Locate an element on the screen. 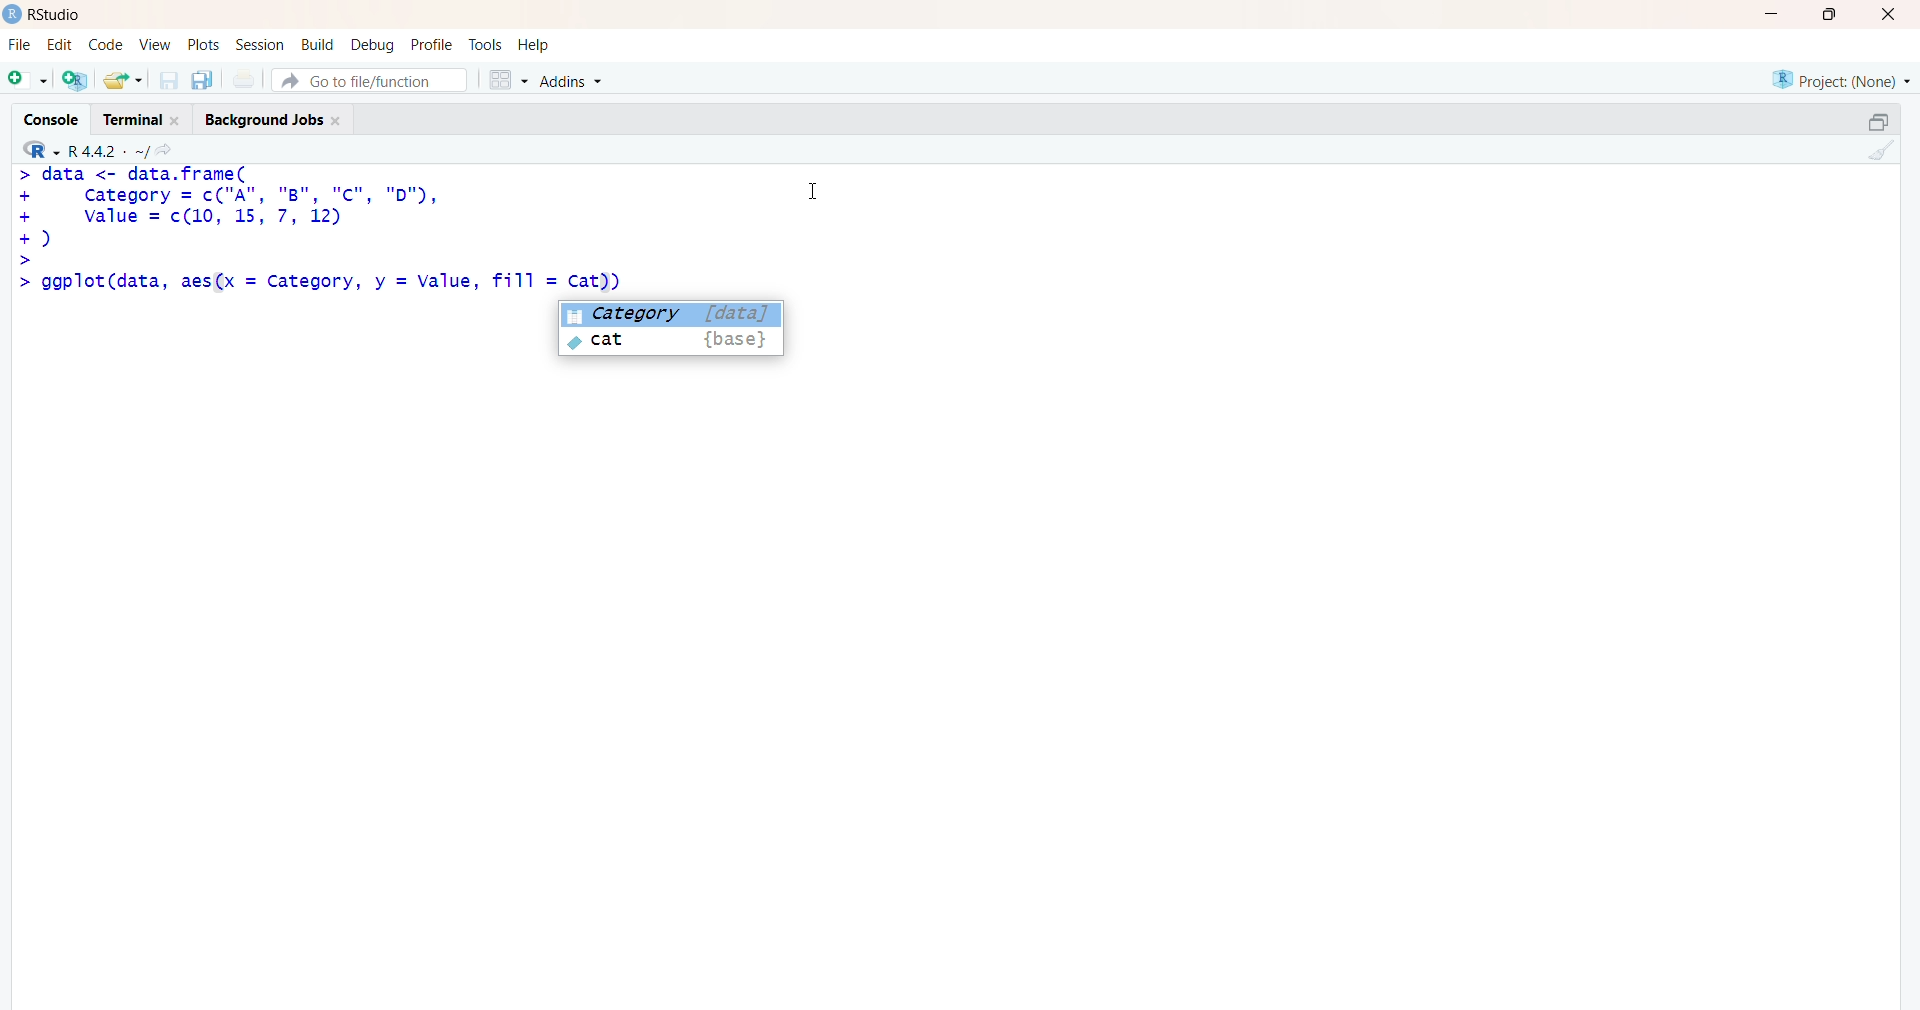  View is located at coordinates (156, 45).